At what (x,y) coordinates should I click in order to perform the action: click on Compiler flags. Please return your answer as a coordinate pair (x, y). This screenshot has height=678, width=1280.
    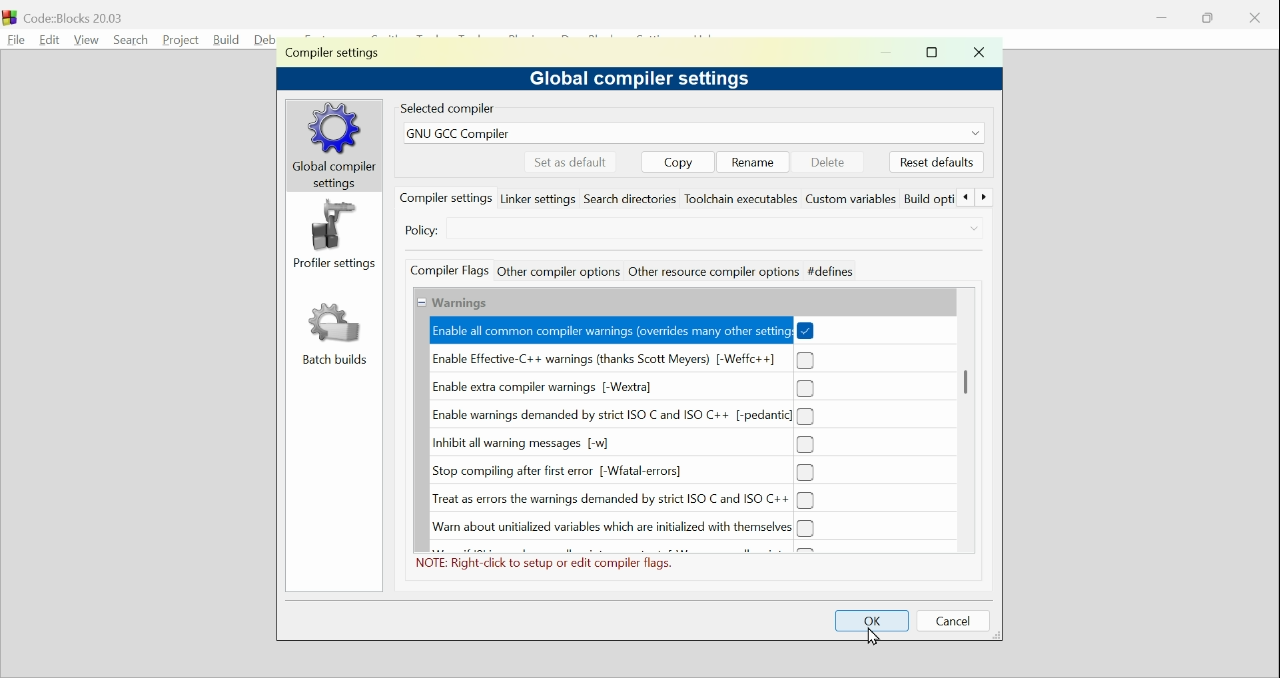
    Looking at the image, I should click on (449, 270).